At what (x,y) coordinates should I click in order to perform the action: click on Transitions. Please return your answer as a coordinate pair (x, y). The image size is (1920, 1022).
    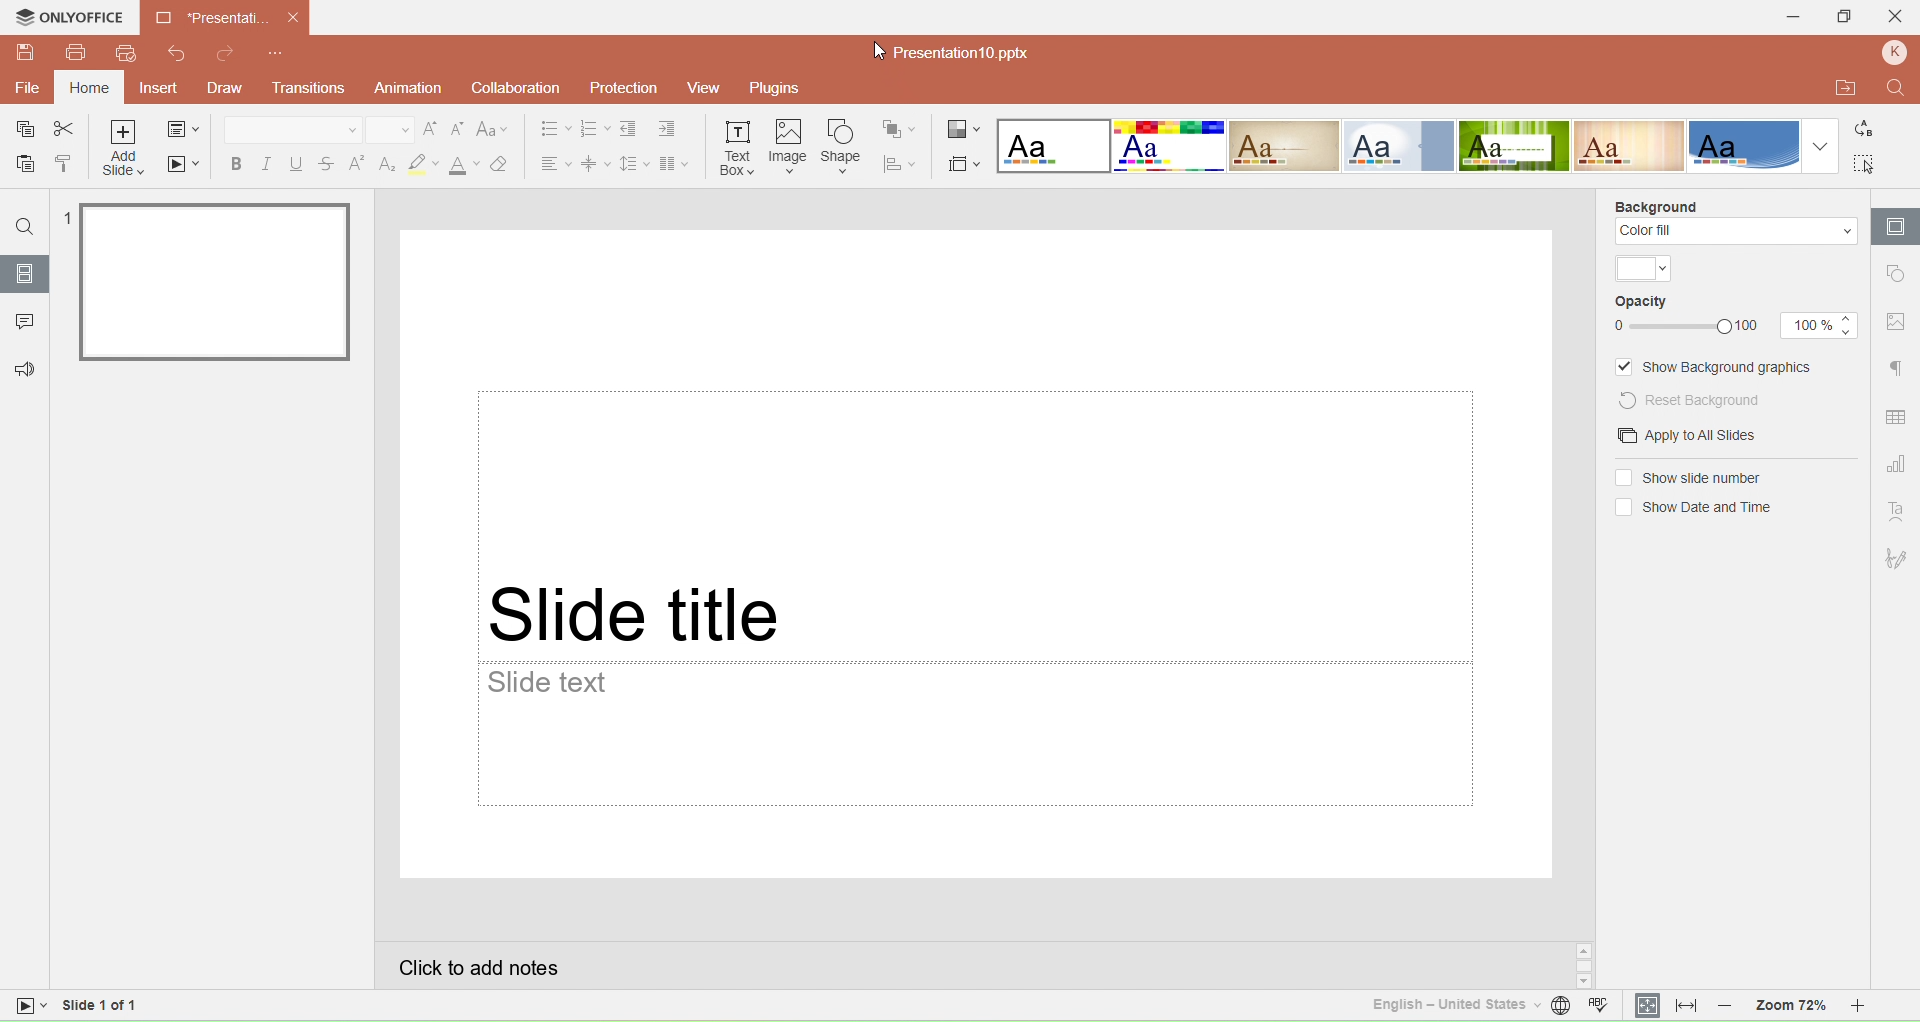
    Looking at the image, I should click on (313, 89).